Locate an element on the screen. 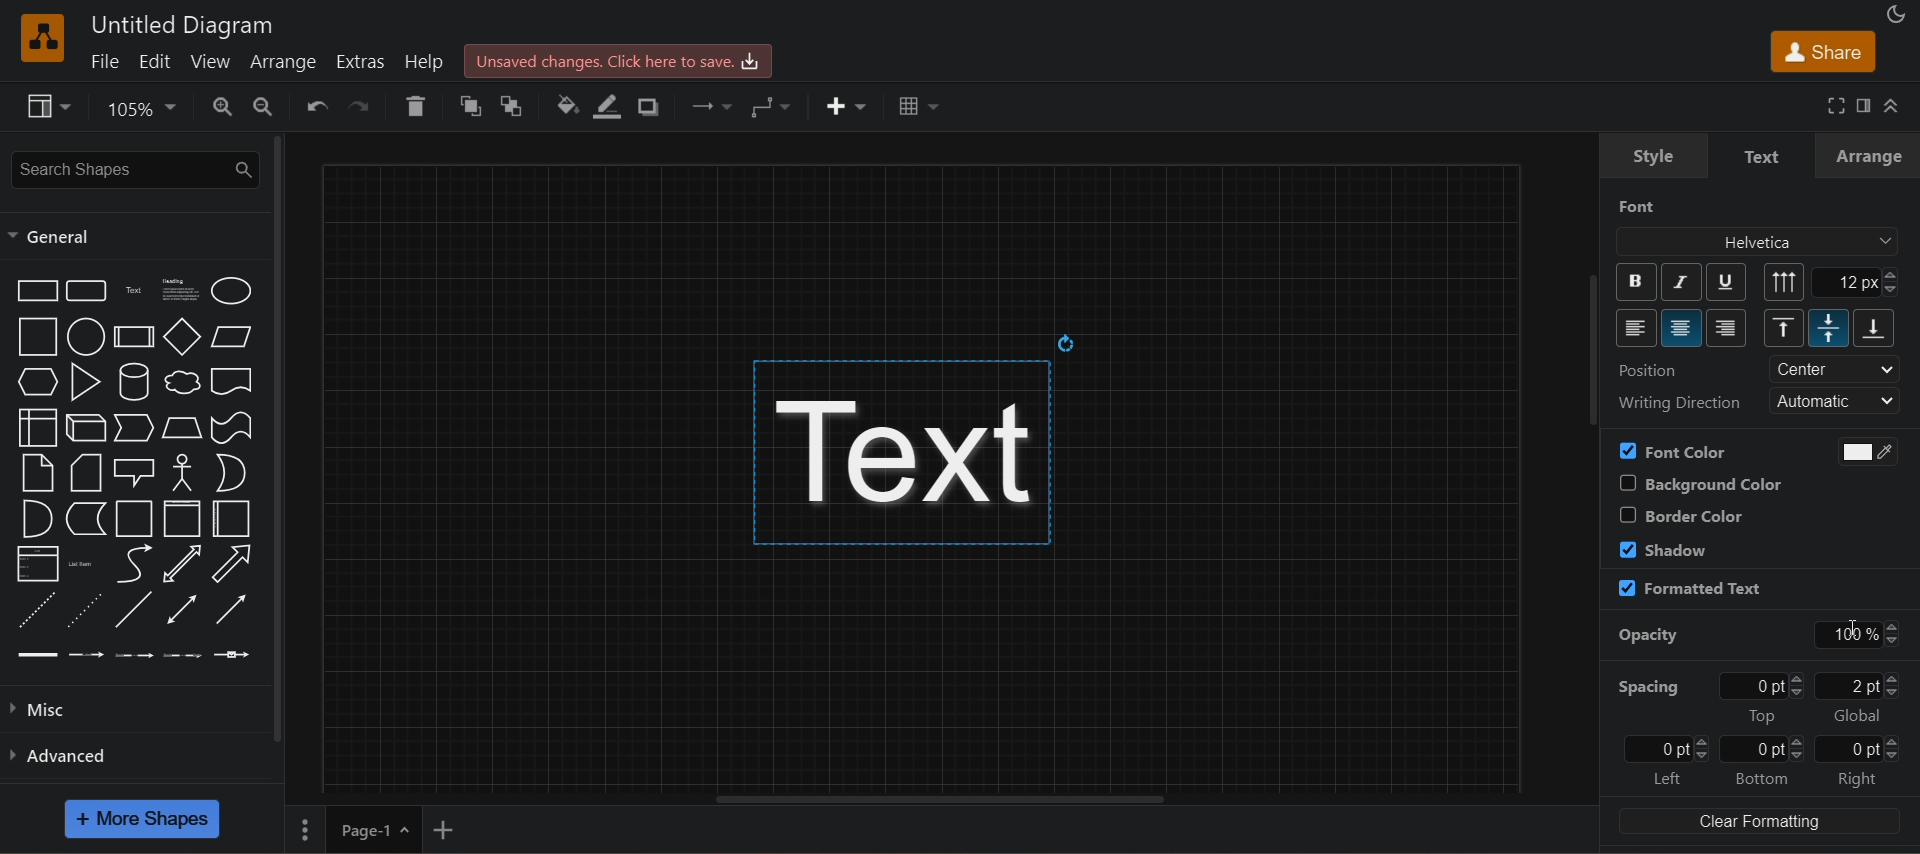 This screenshot has height=854, width=1920. rounded rectangle is located at coordinates (89, 290).